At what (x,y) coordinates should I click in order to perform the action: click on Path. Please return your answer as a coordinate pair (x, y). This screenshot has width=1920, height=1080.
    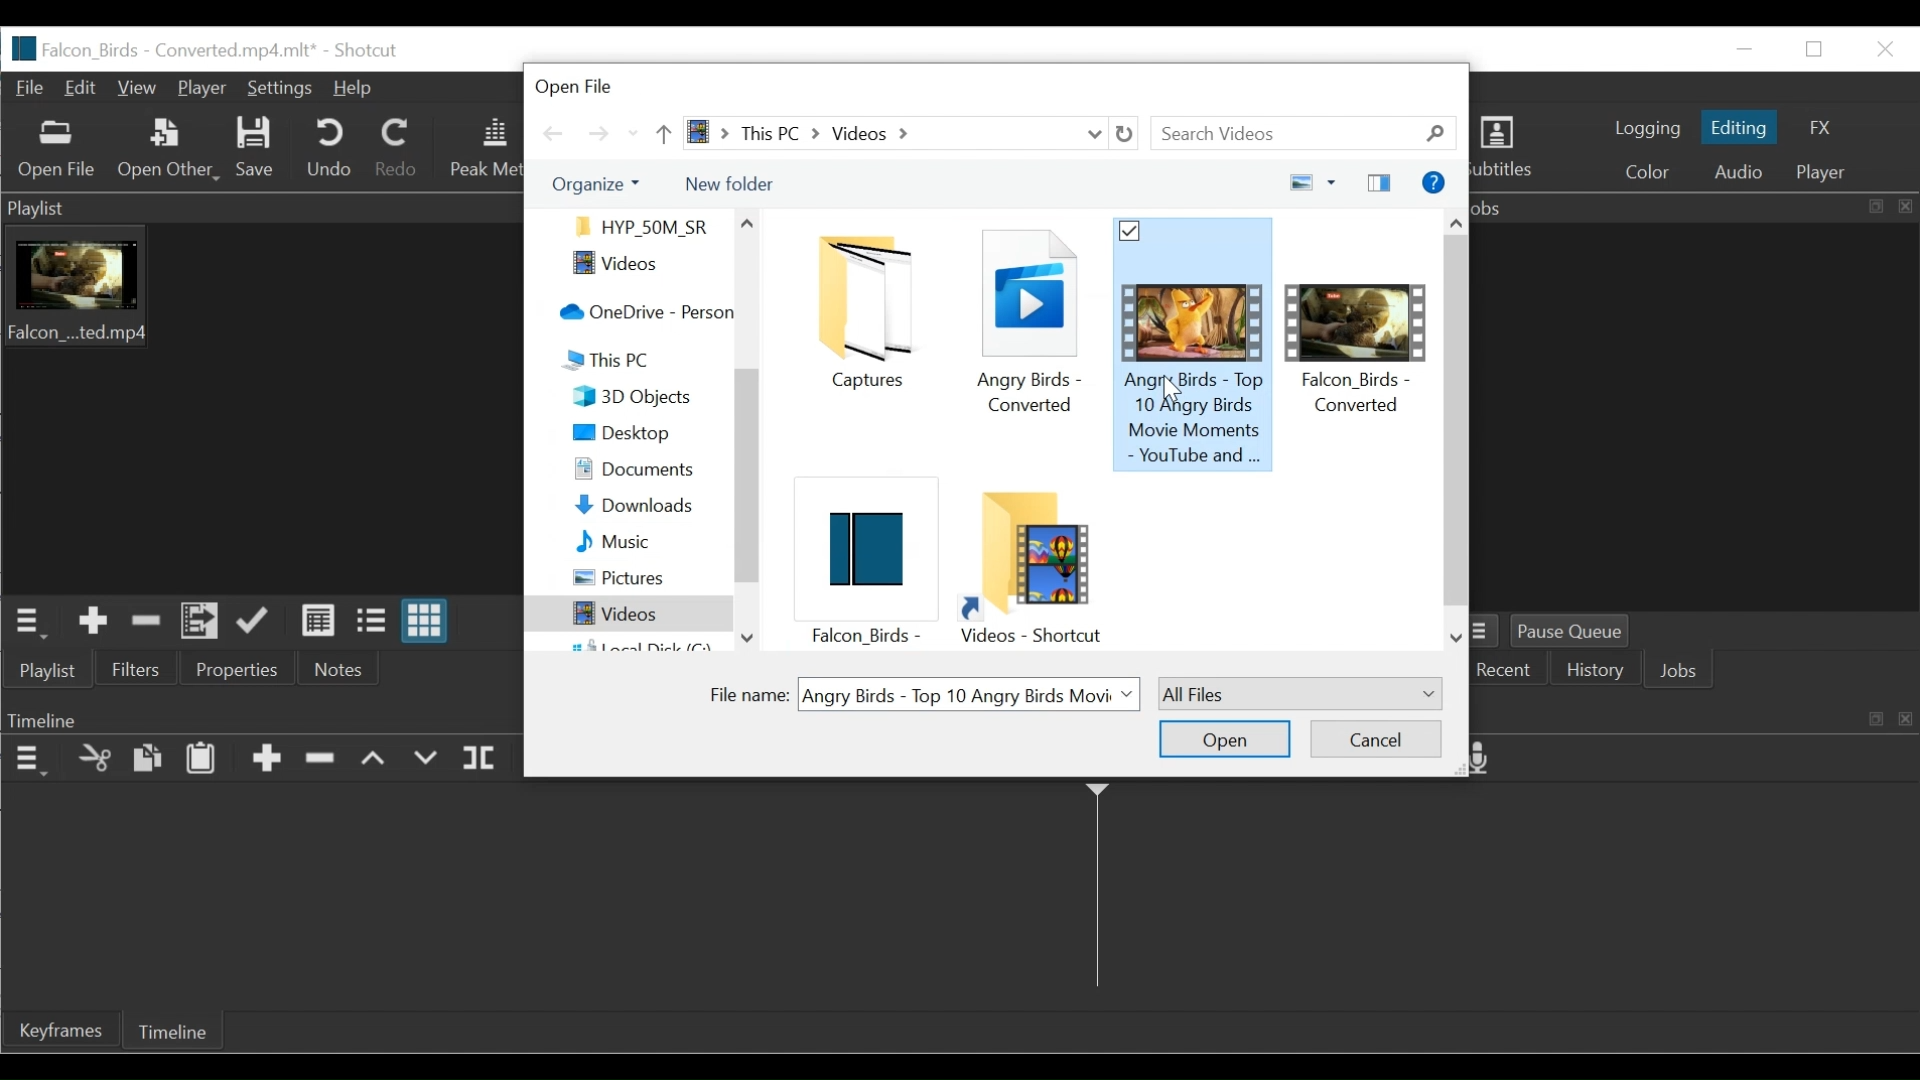
    Looking at the image, I should click on (879, 133).